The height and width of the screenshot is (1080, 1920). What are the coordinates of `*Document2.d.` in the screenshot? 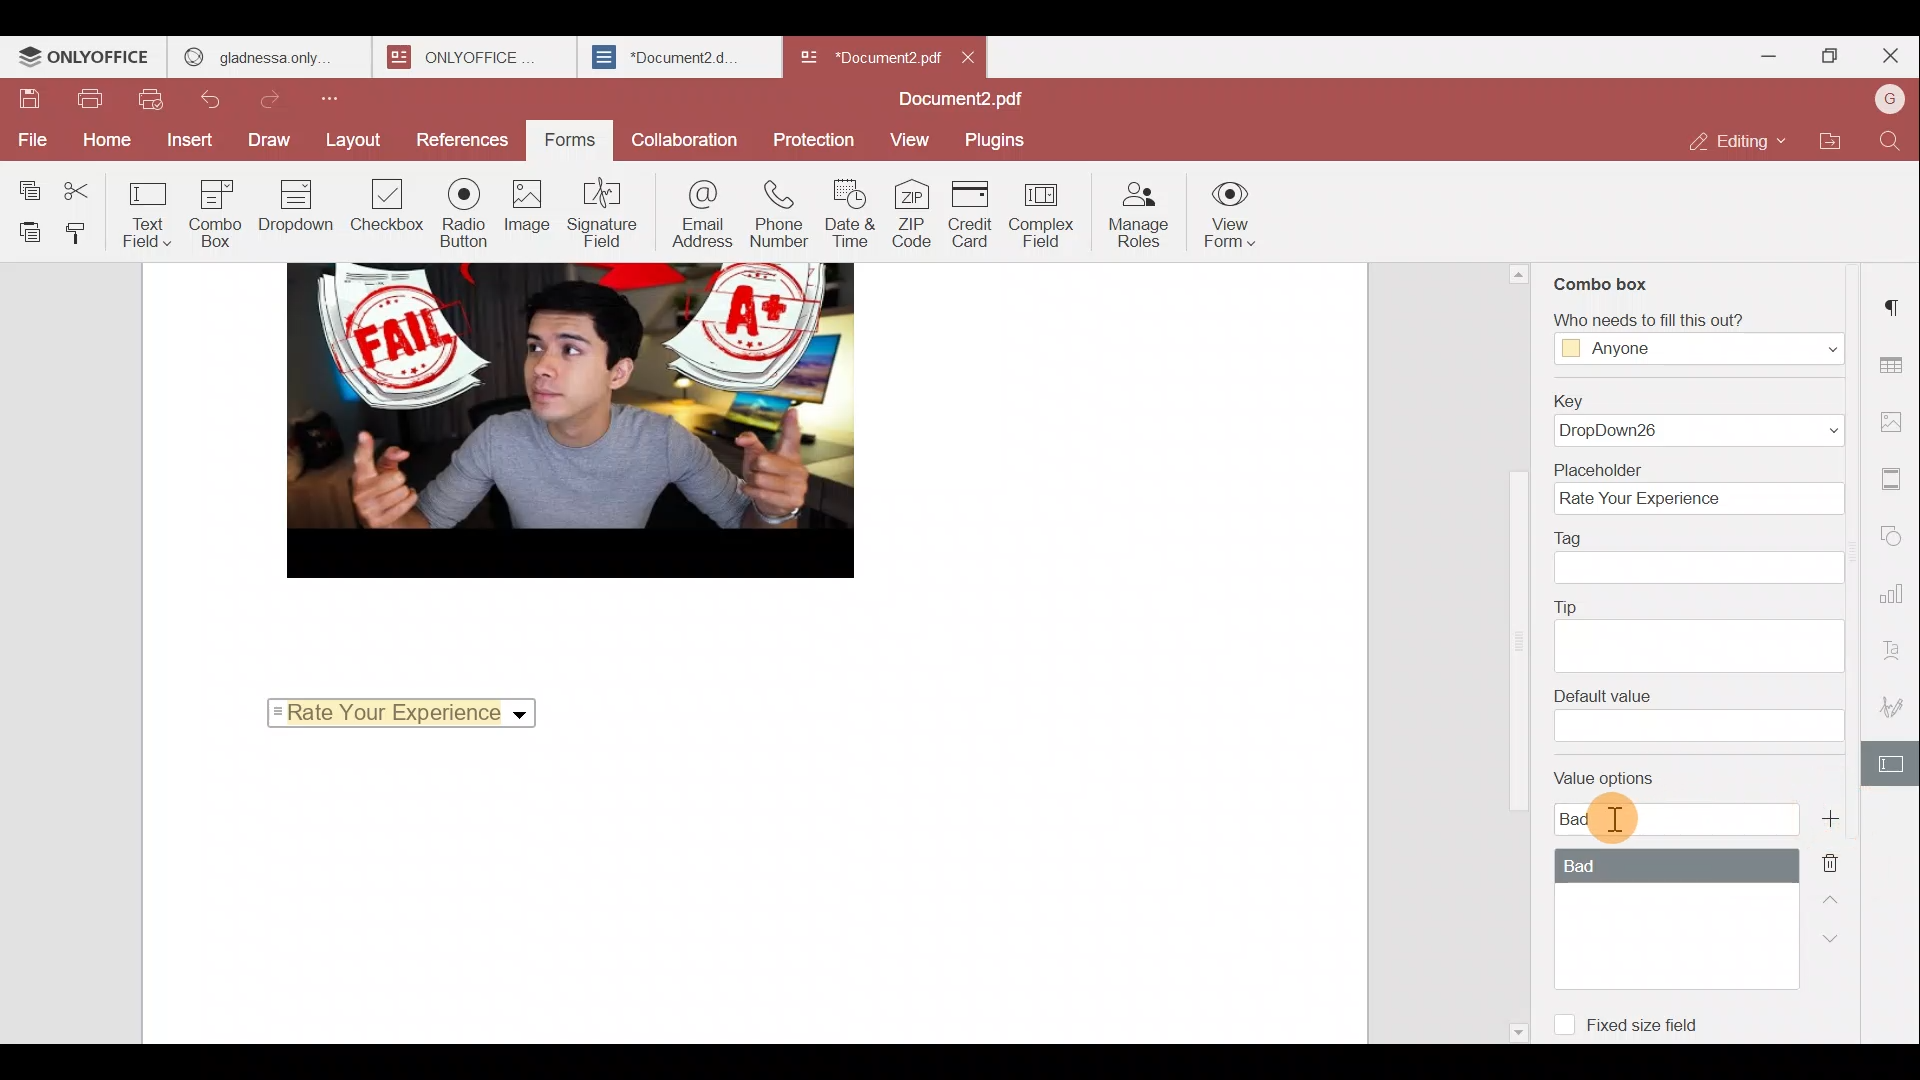 It's located at (666, 54).